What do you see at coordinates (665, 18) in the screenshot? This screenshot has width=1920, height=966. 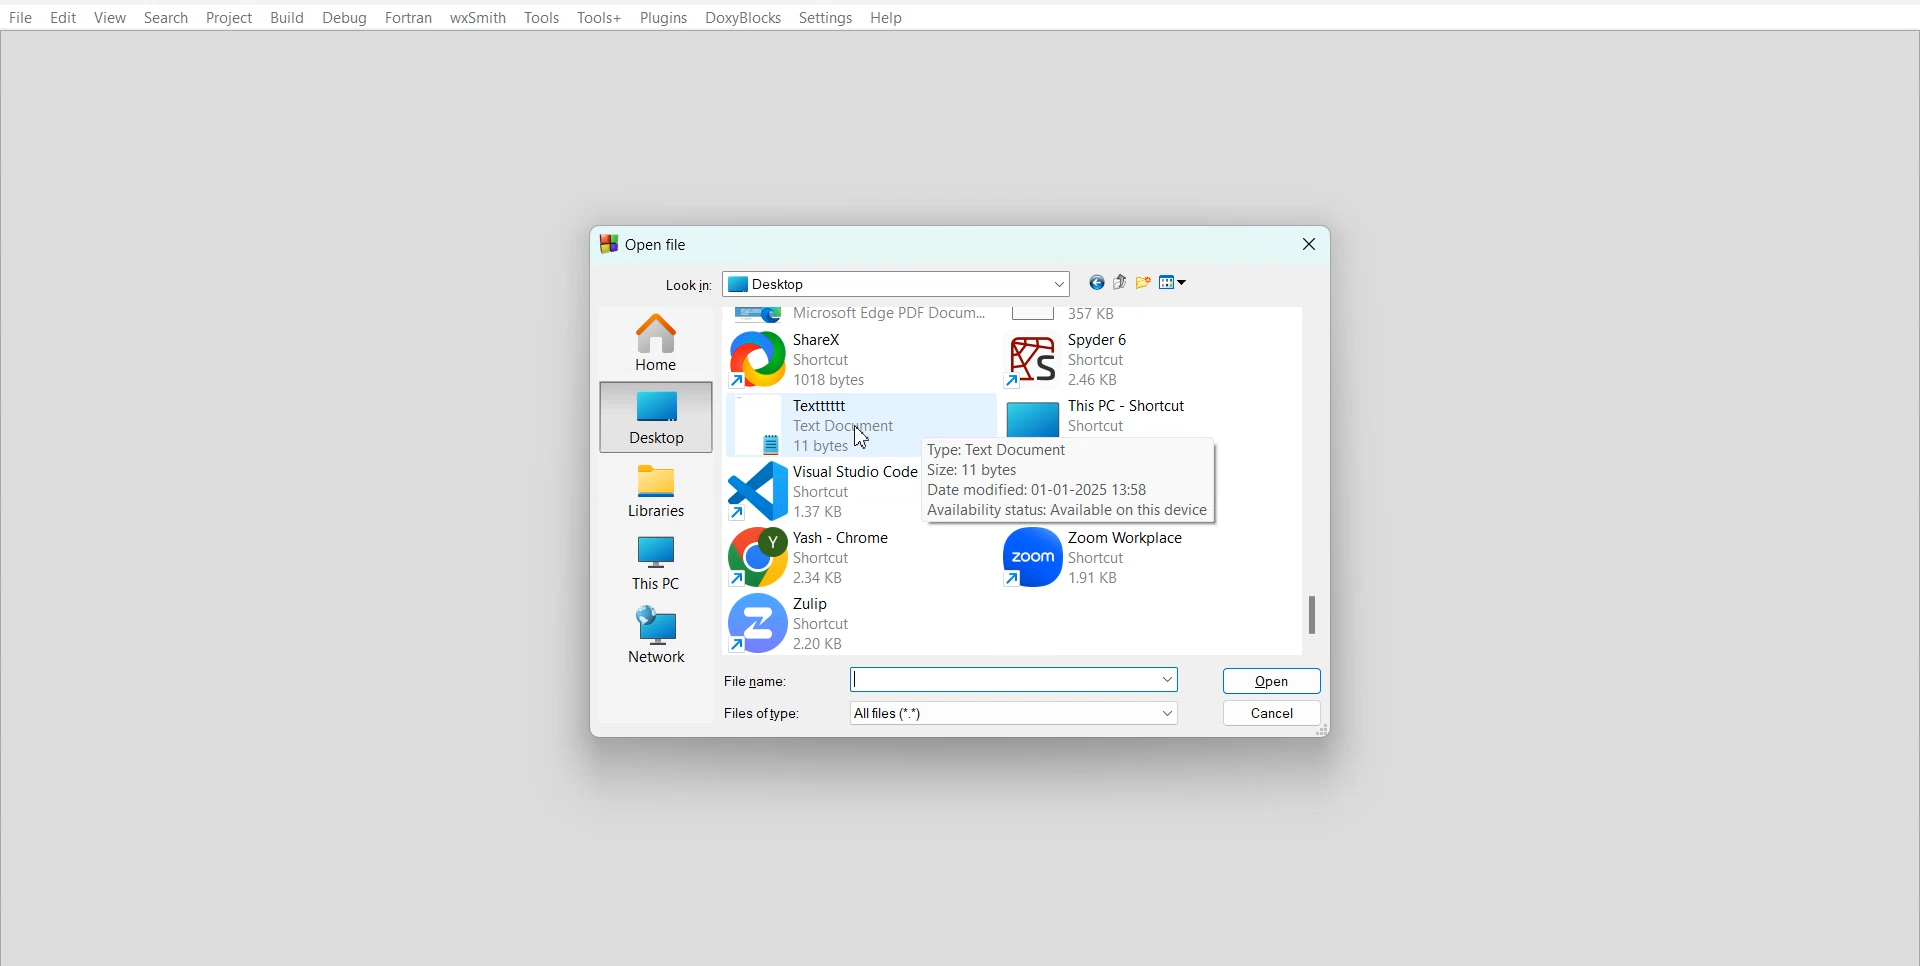 I see `Plugins` at bounding box center [665, 18].